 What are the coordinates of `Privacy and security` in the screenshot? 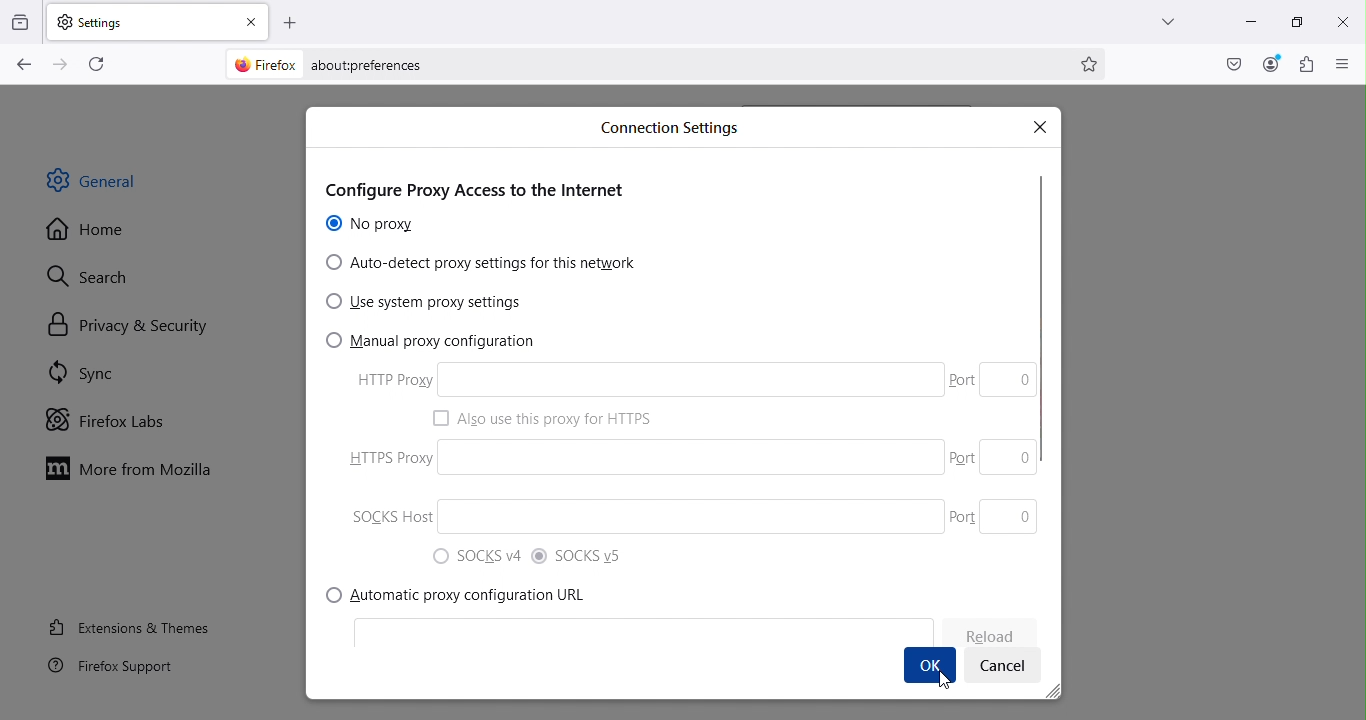 It's located at (119, 324).